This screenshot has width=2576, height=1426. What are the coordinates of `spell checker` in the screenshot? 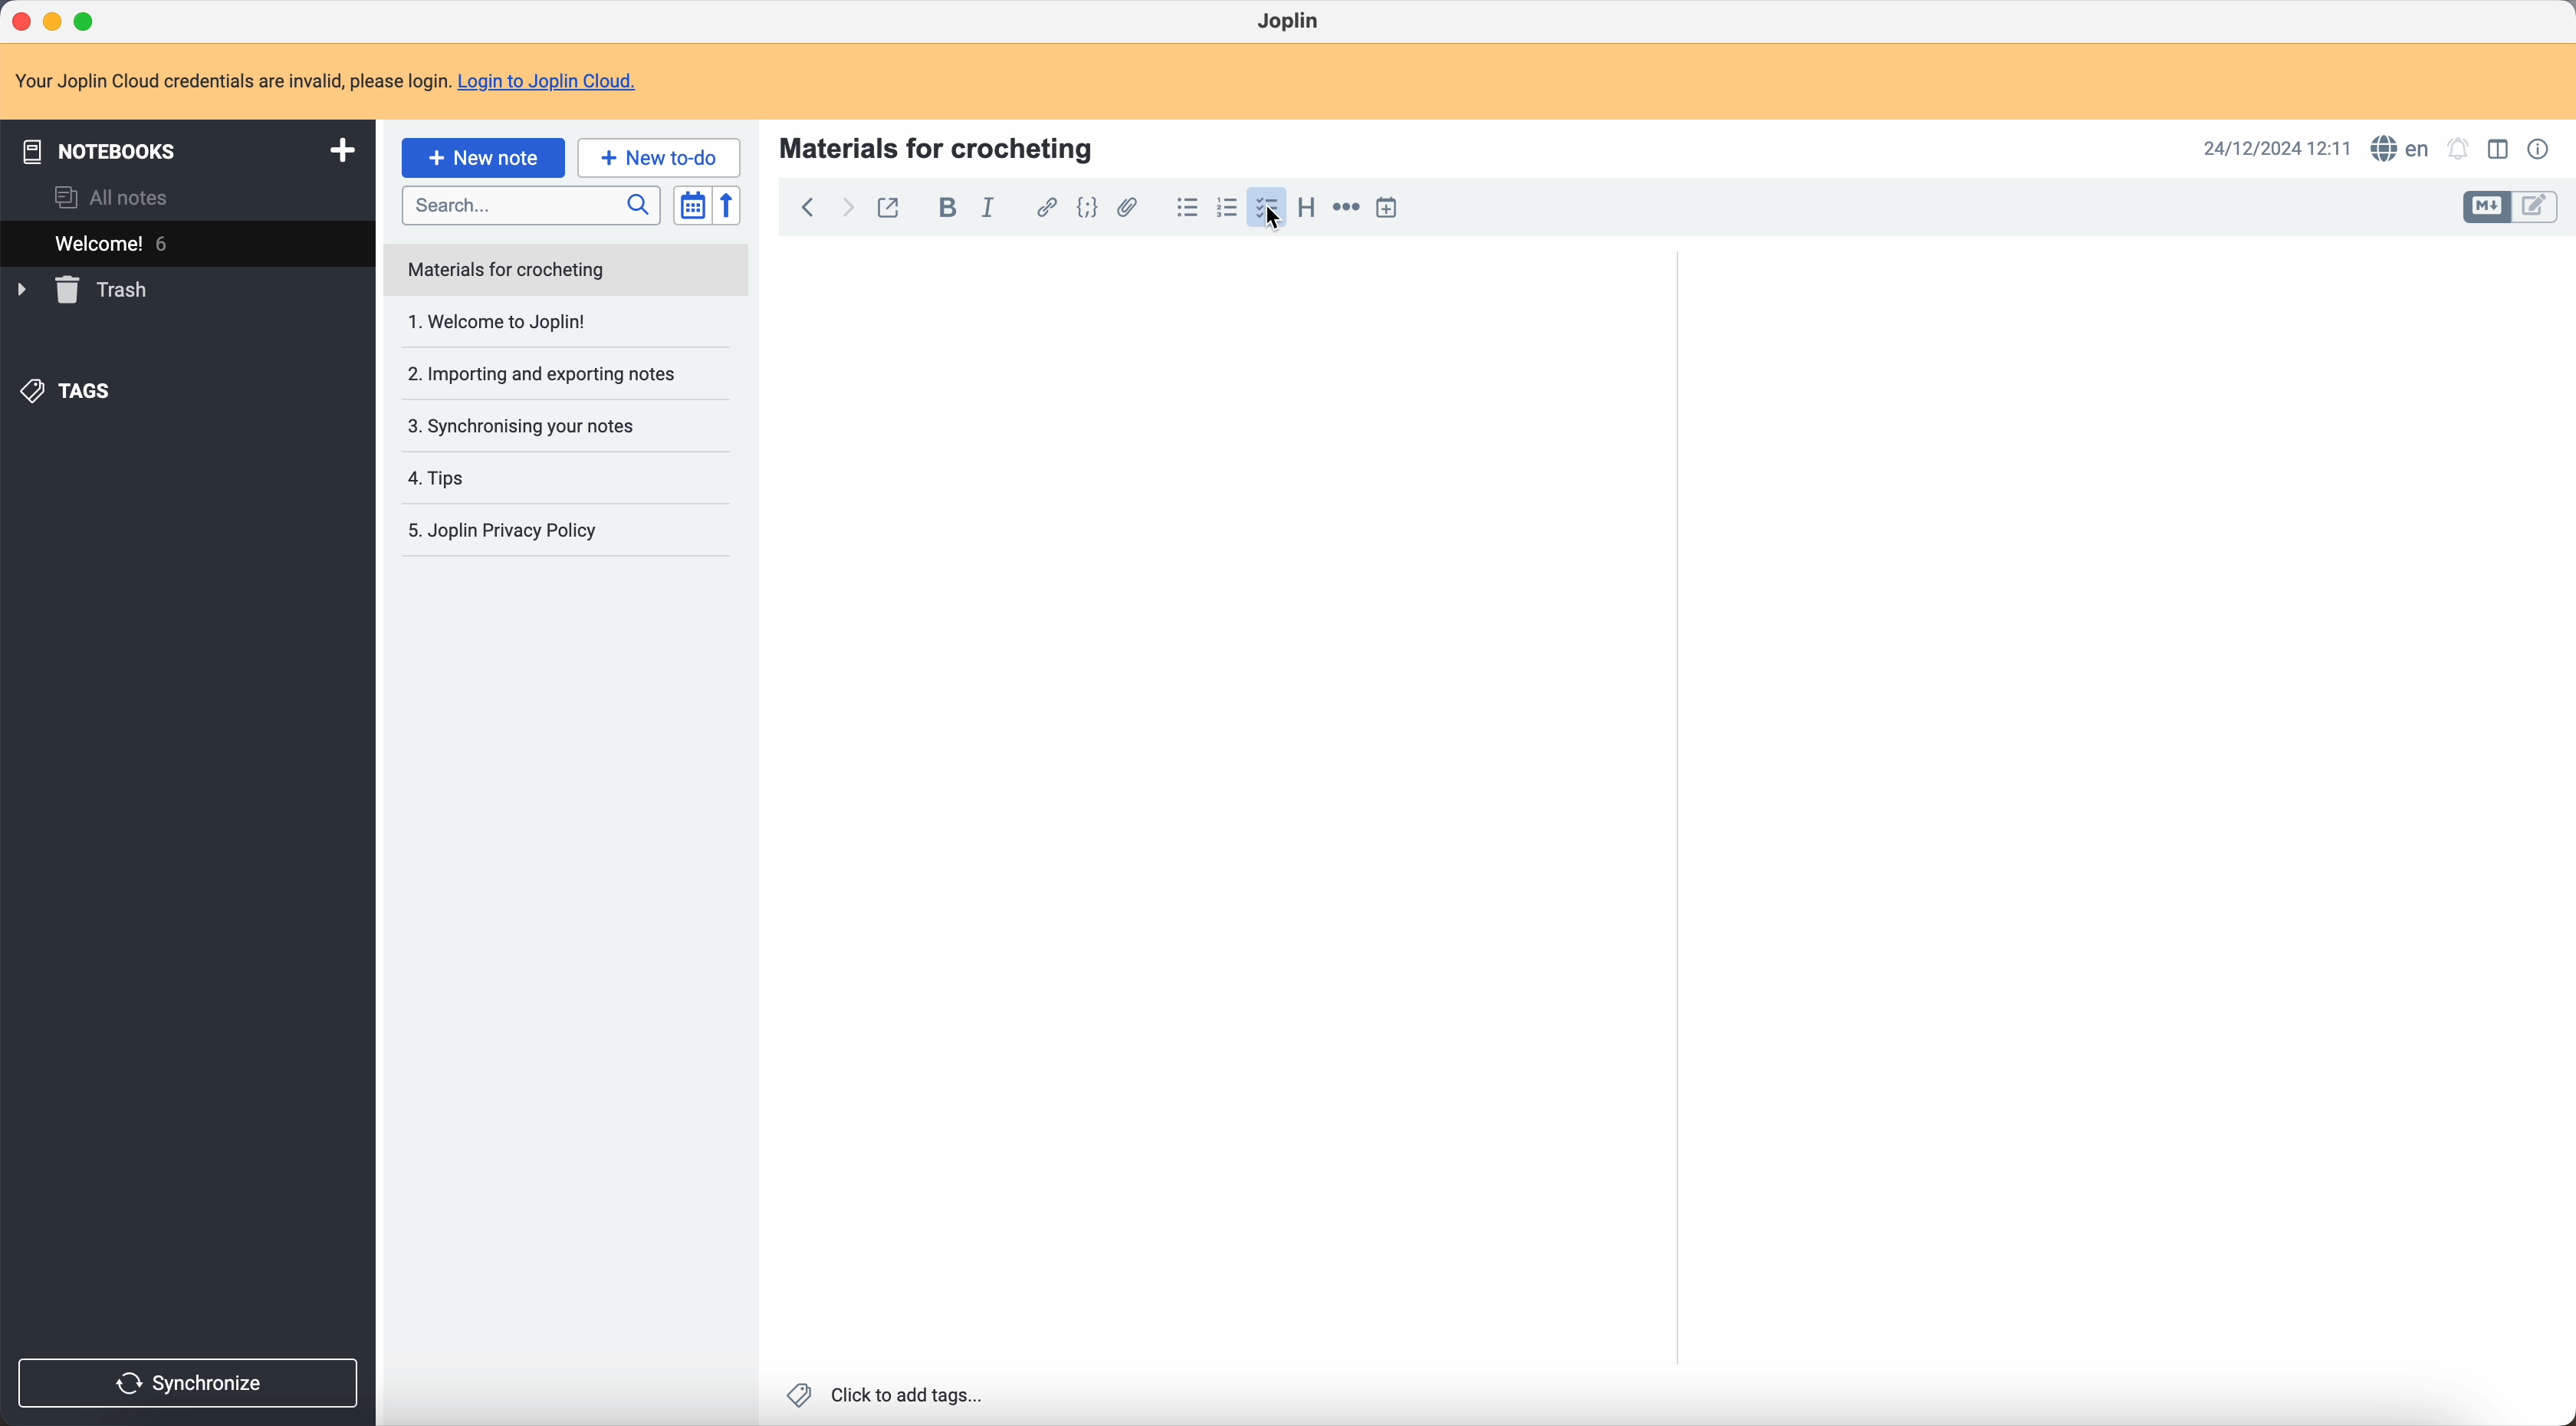 It's located at (2397, 148).